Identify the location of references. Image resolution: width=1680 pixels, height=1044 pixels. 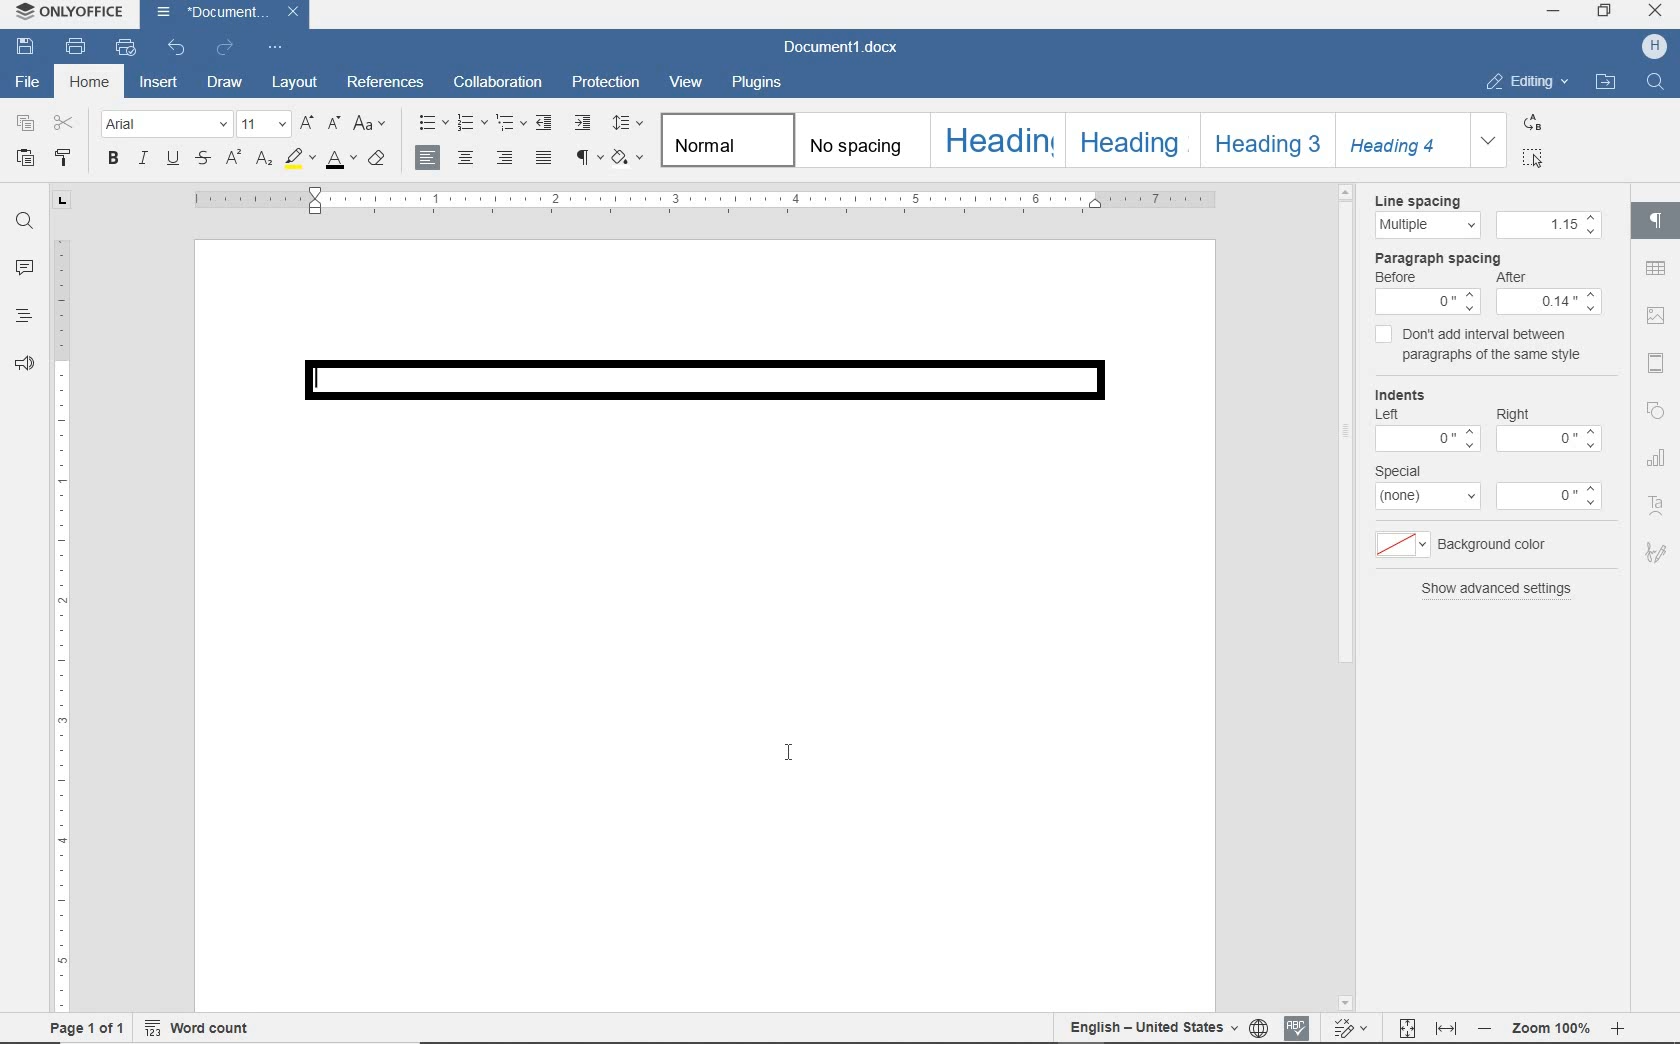
(386, 81).